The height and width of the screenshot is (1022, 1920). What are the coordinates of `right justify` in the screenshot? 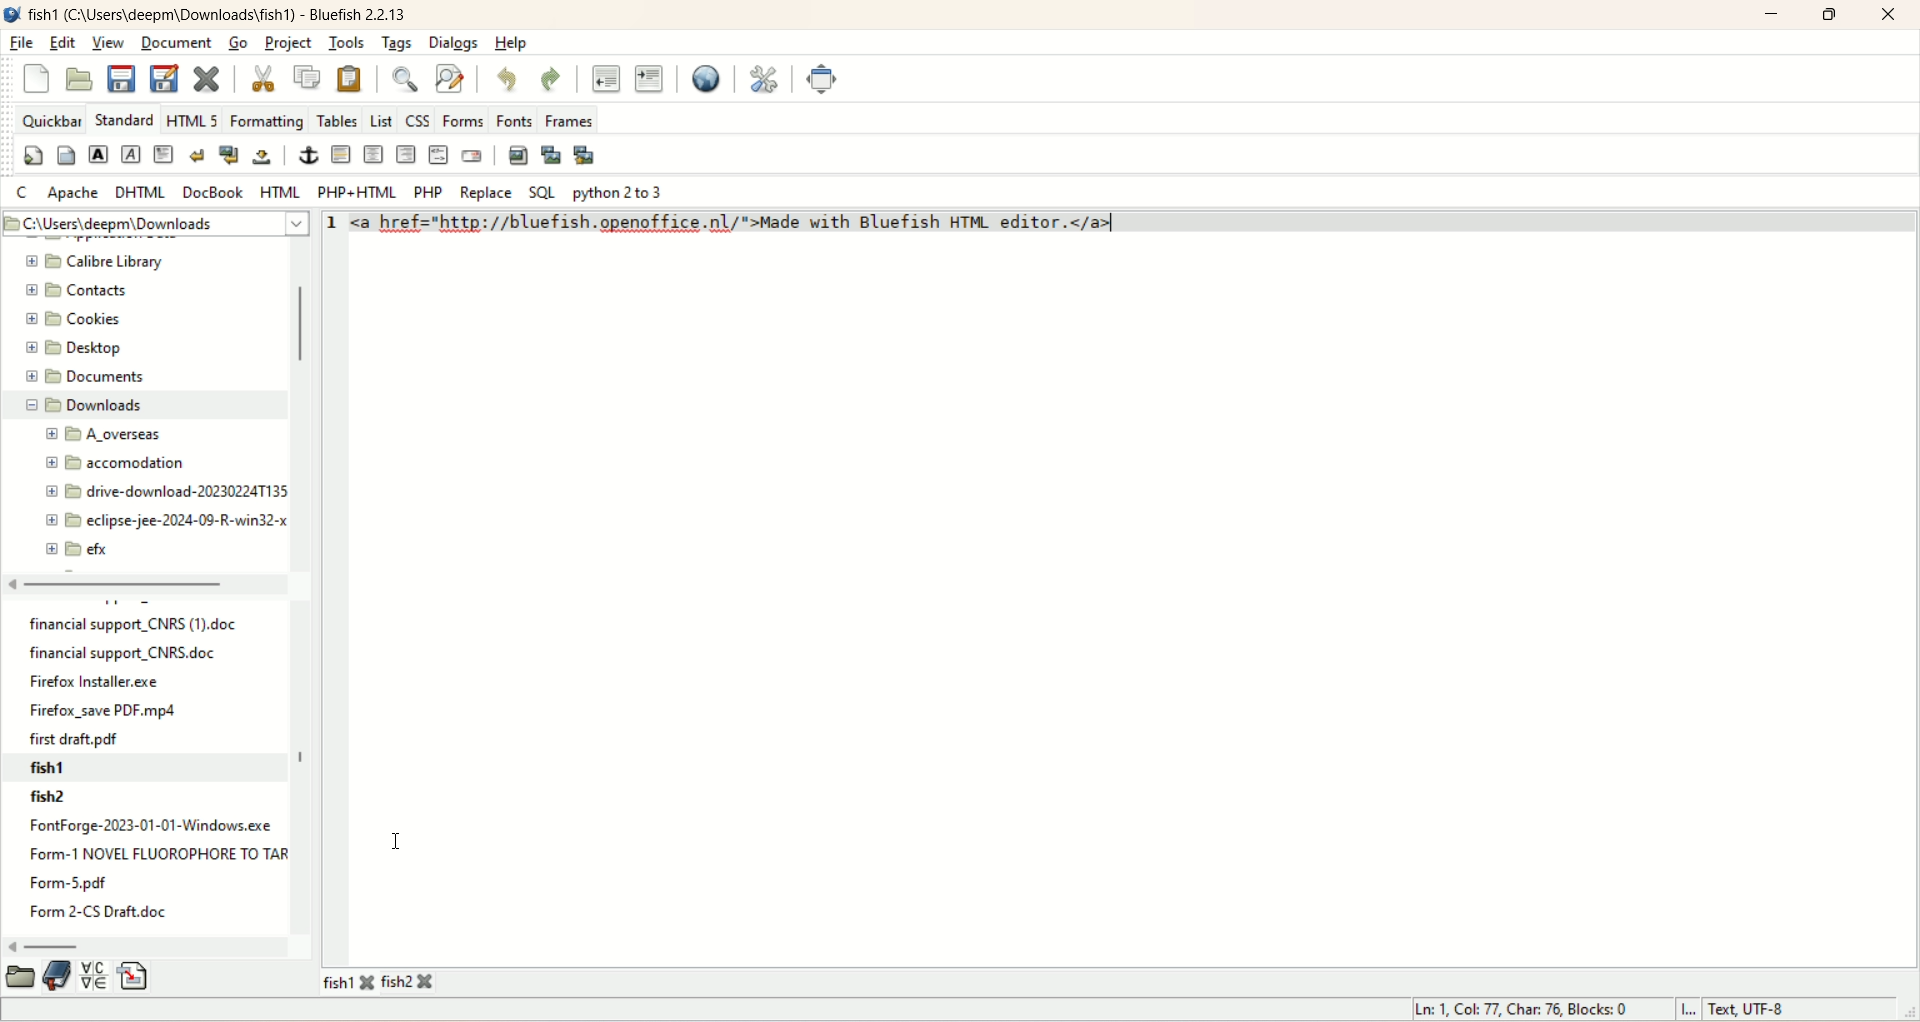 It's located at (407, 153).